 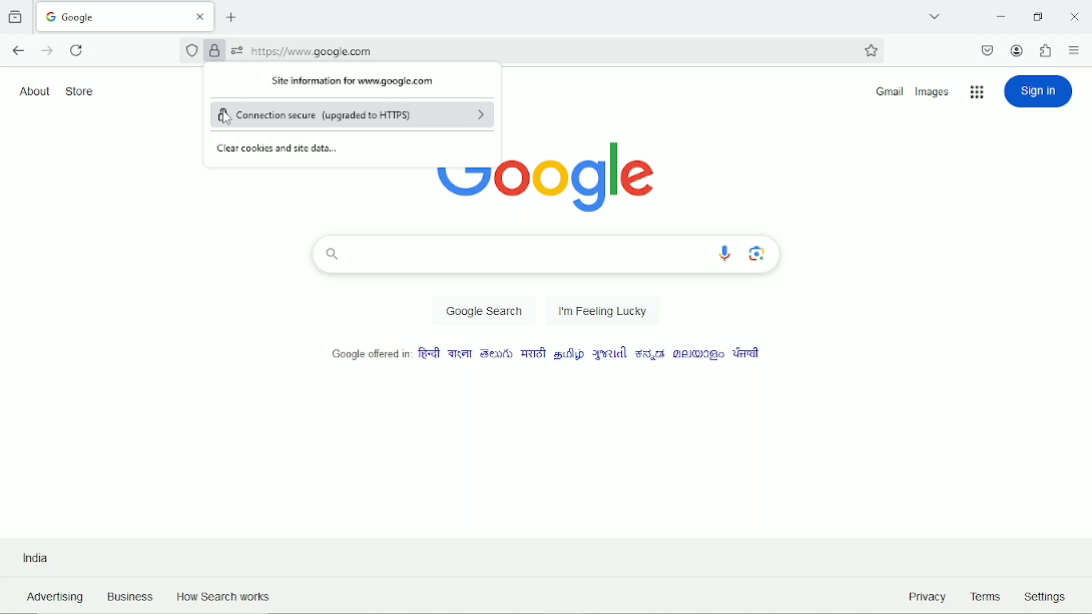 What do you see at coordinates (1041, 90) in the screenshot?
I see `Sign in` at bounding box center [1041, 90].